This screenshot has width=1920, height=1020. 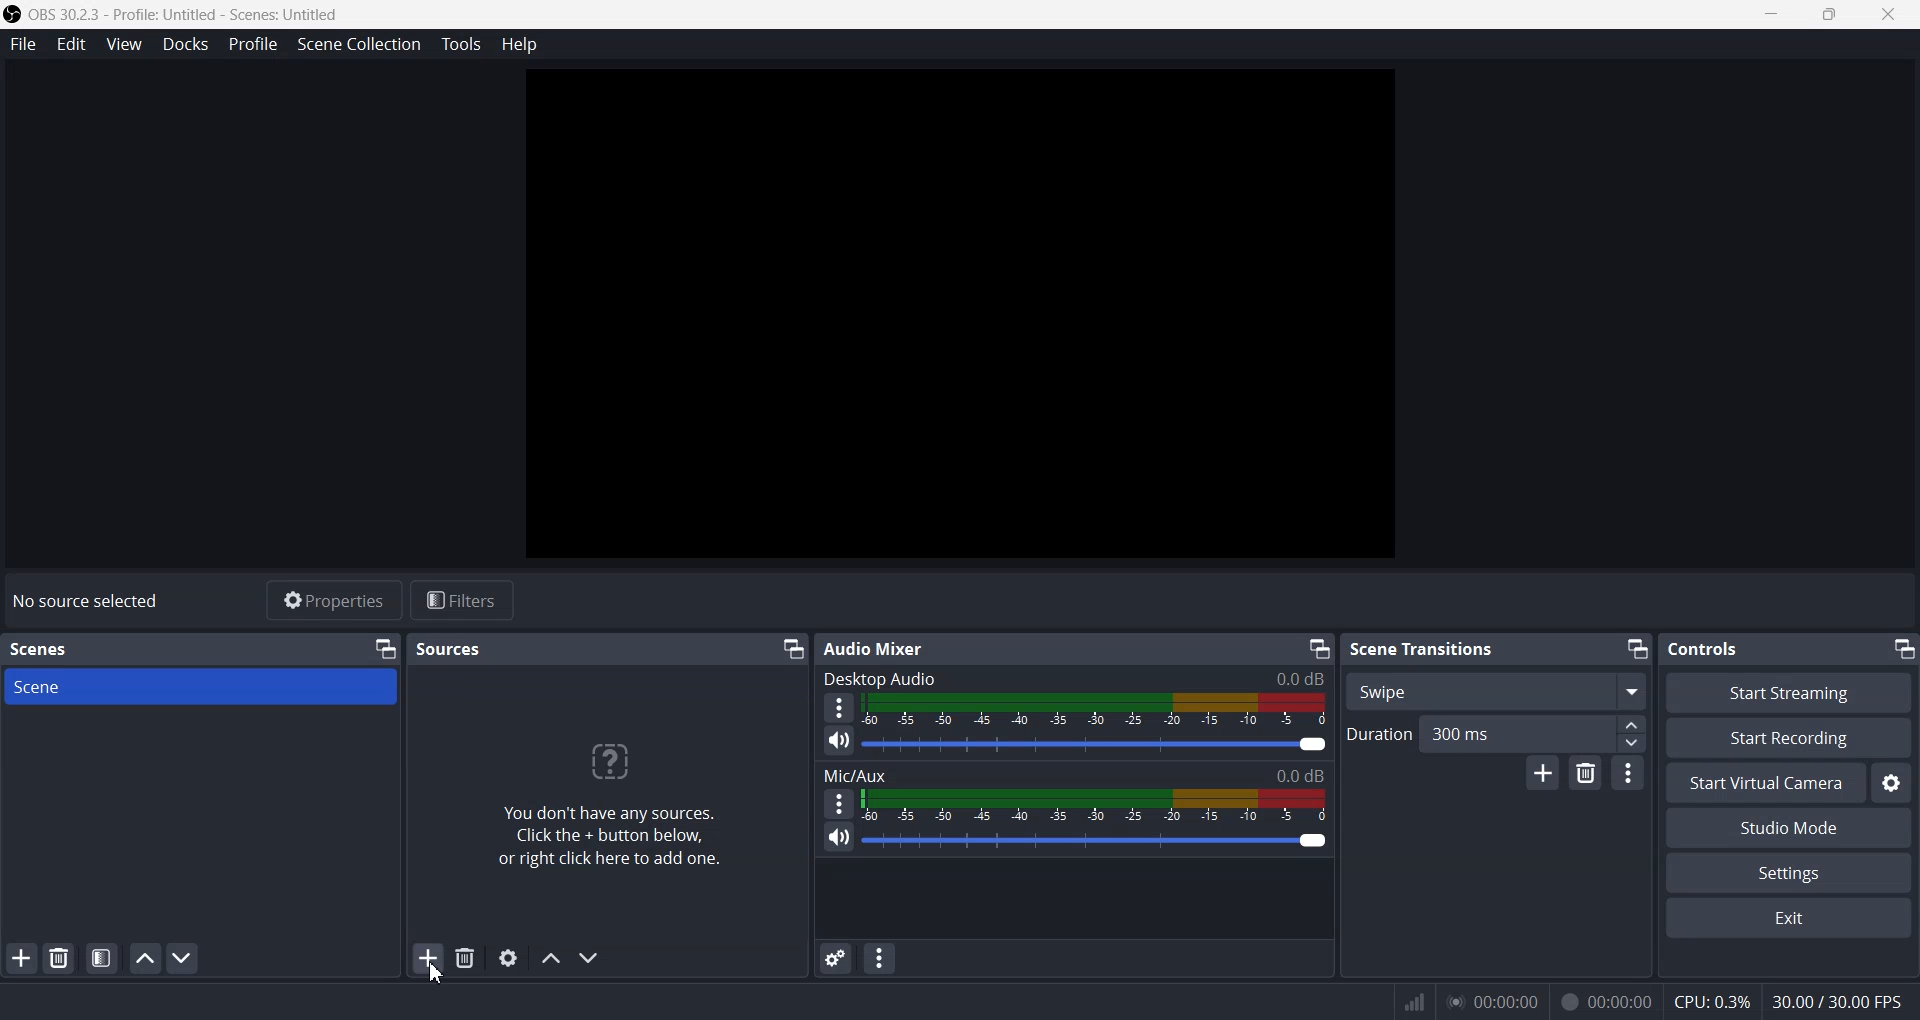 I want to click on Mic/Aux, so click(x=1073, y=775).